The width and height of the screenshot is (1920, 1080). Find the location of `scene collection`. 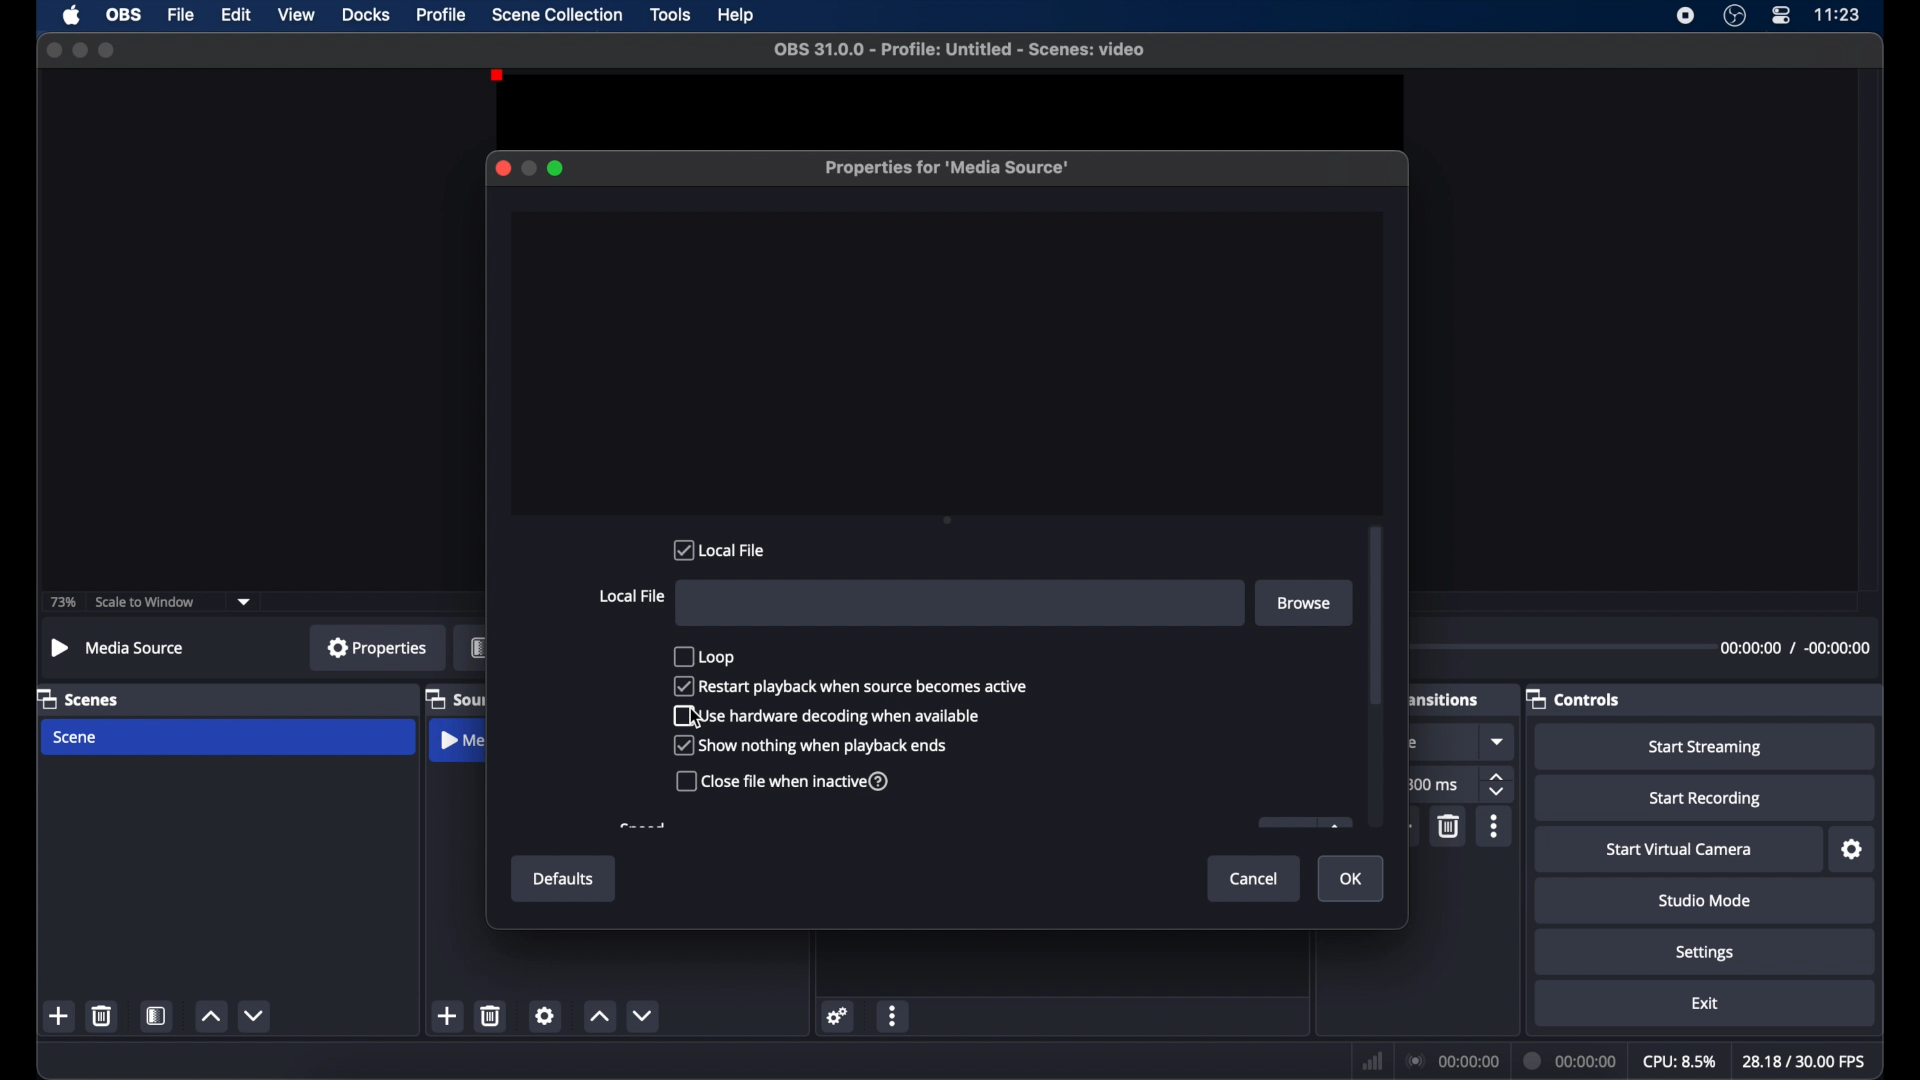

scene collection is located at coordinates (557, 14).